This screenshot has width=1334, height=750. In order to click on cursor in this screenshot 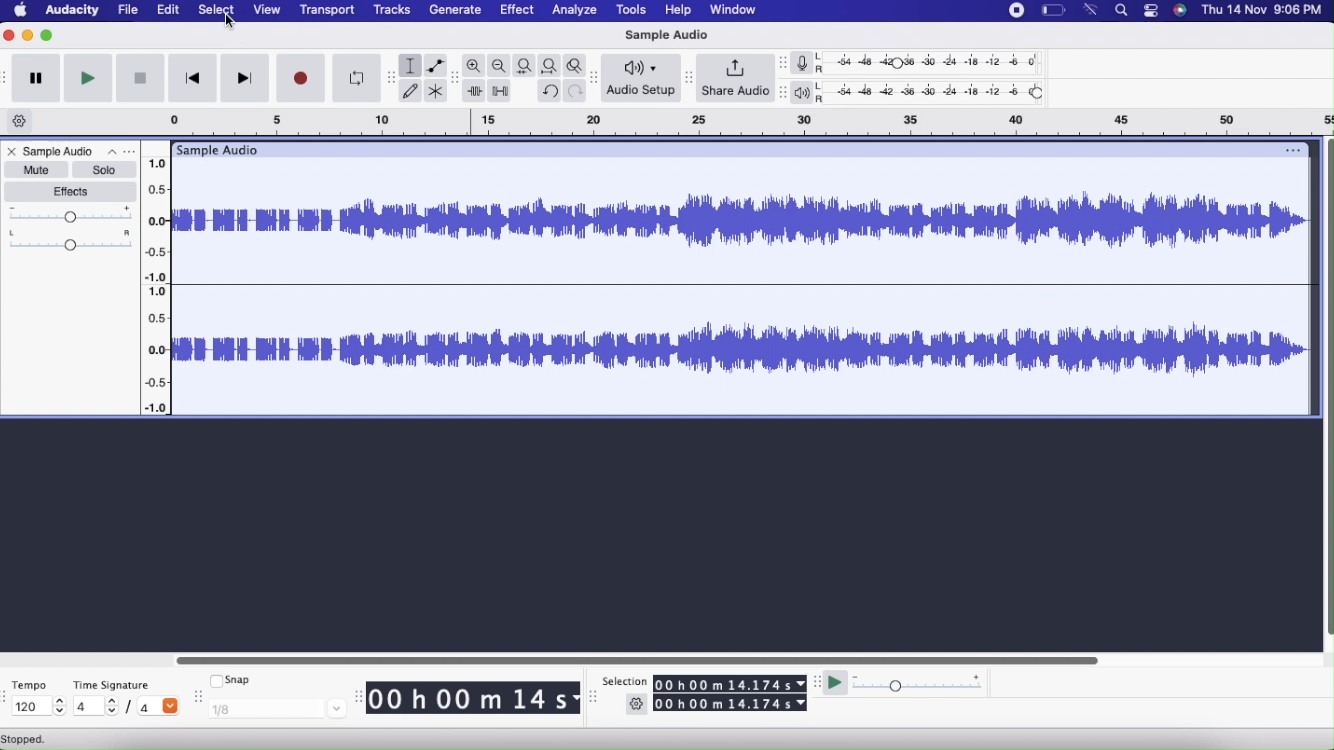, I will do `click(229, 23)`.